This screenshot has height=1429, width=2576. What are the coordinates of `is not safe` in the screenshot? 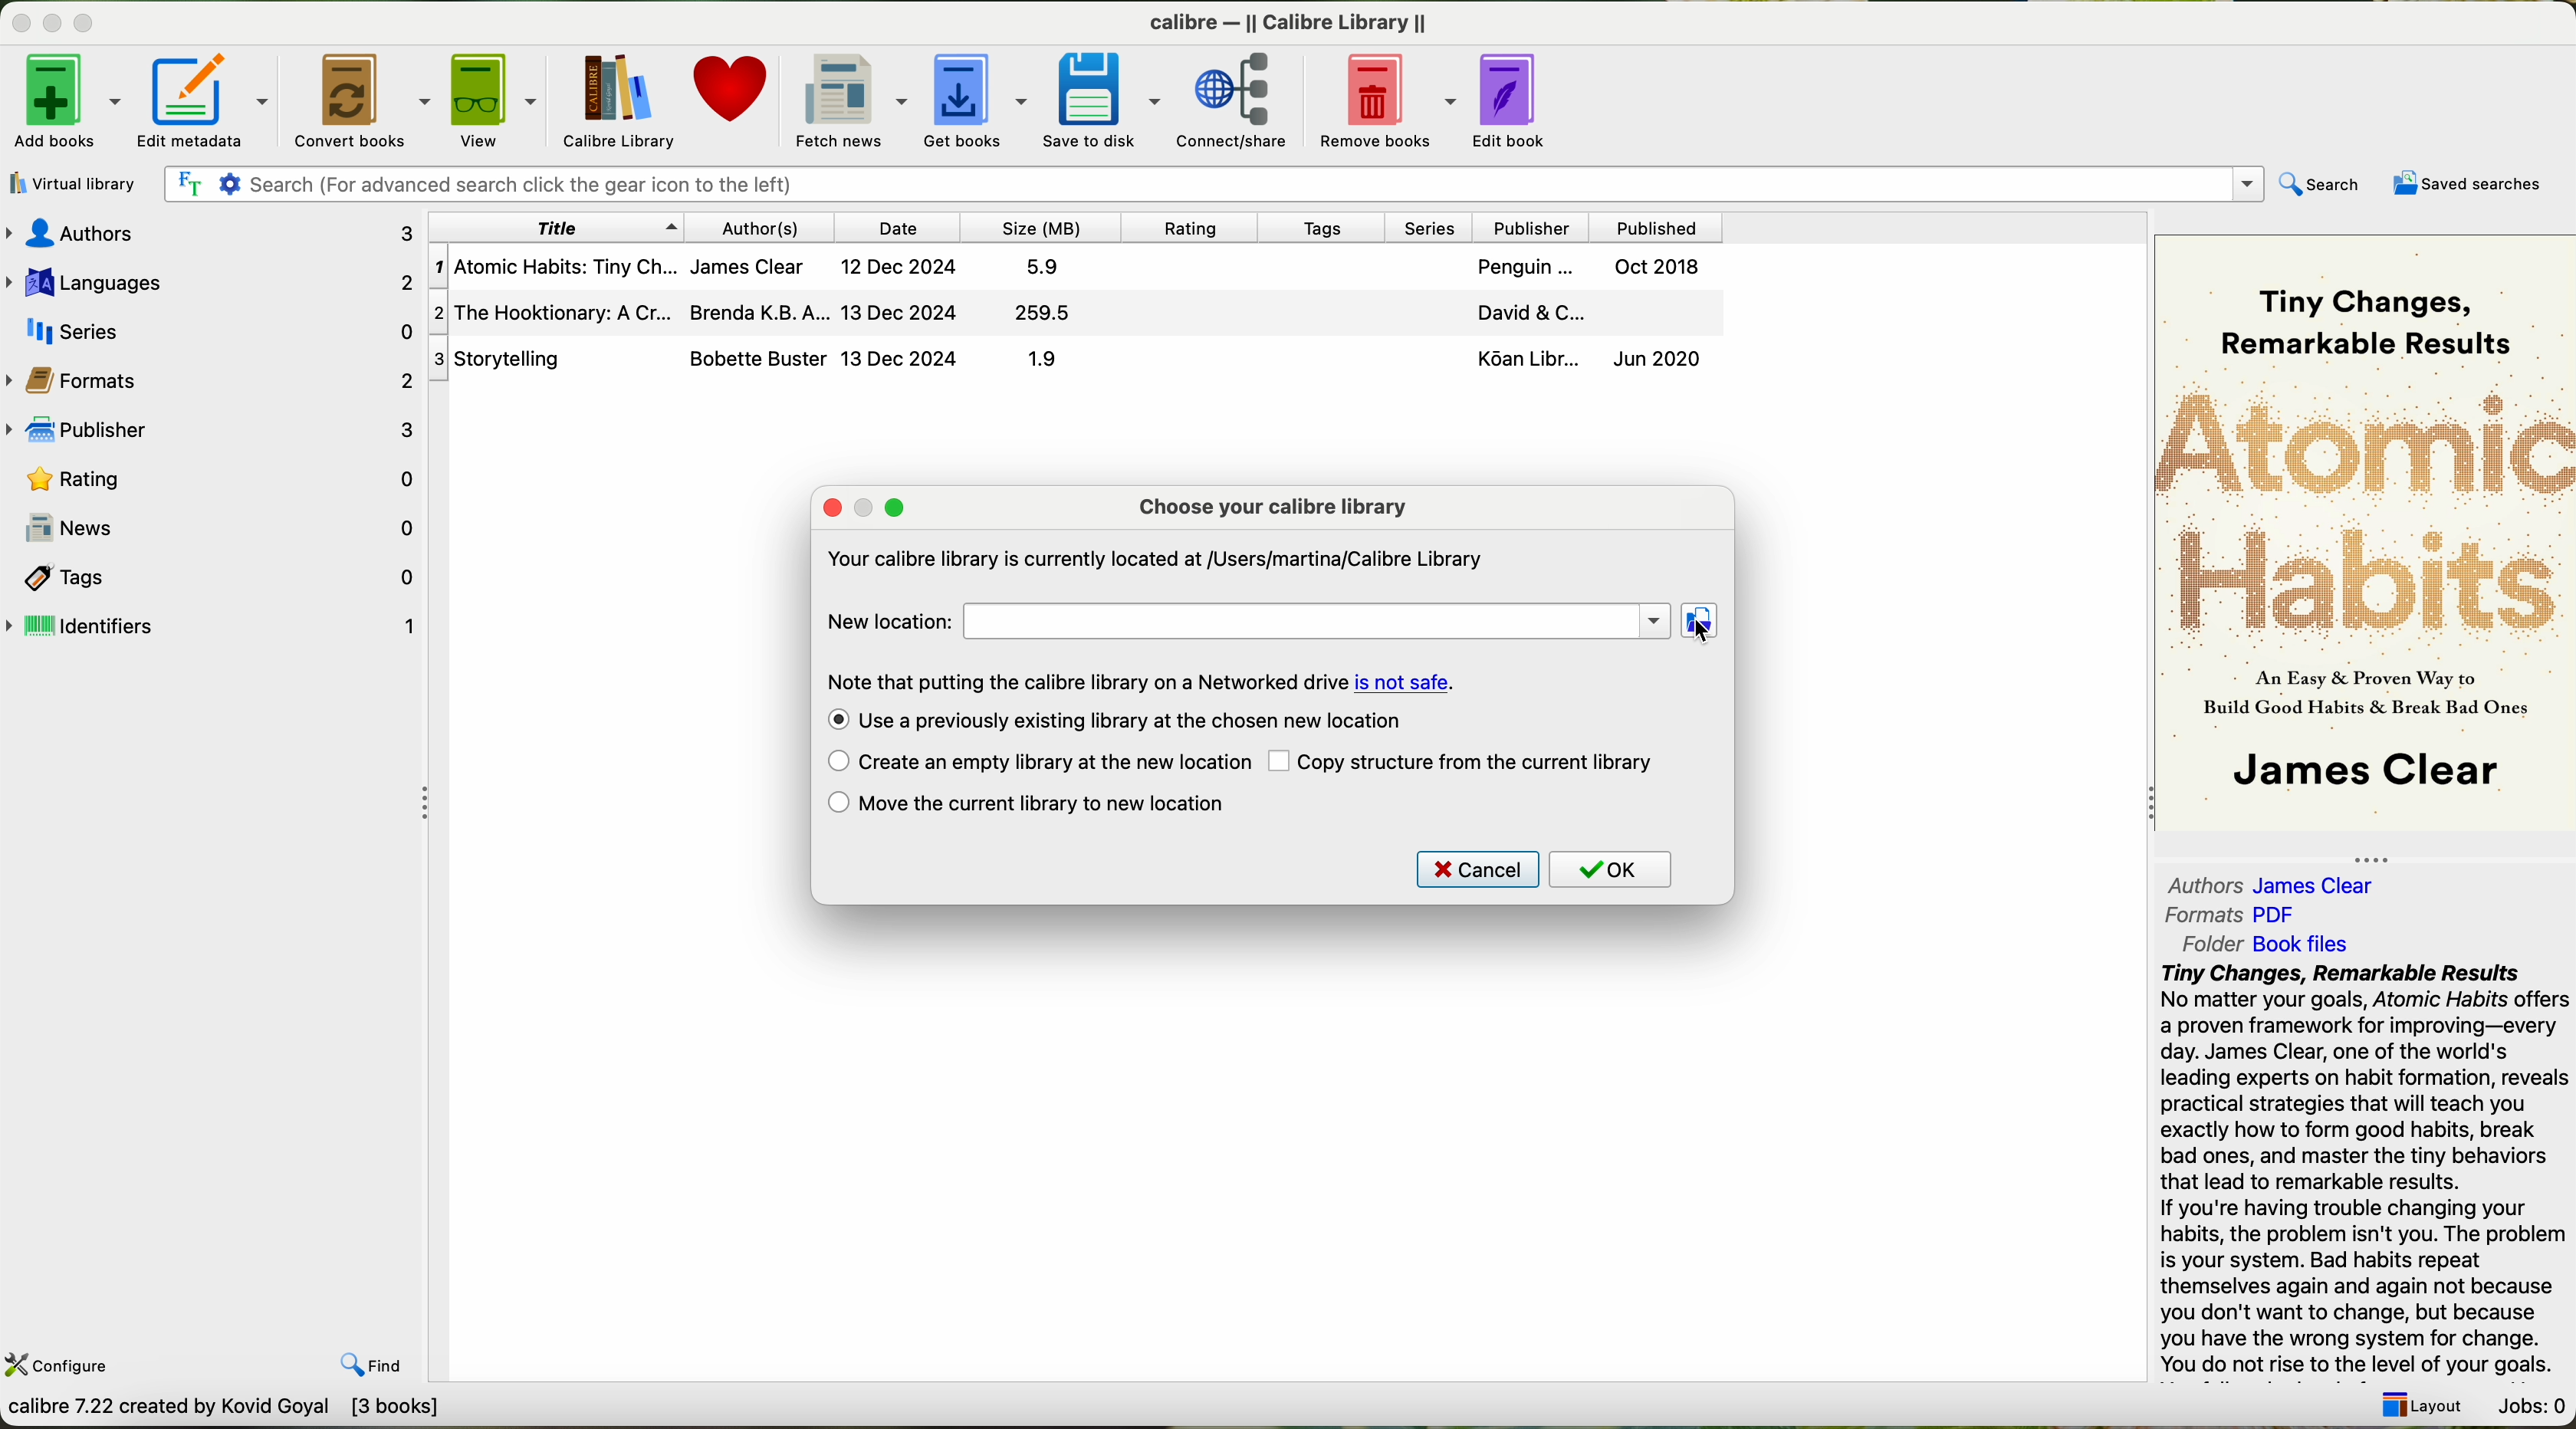 It's located at (1404, 682).